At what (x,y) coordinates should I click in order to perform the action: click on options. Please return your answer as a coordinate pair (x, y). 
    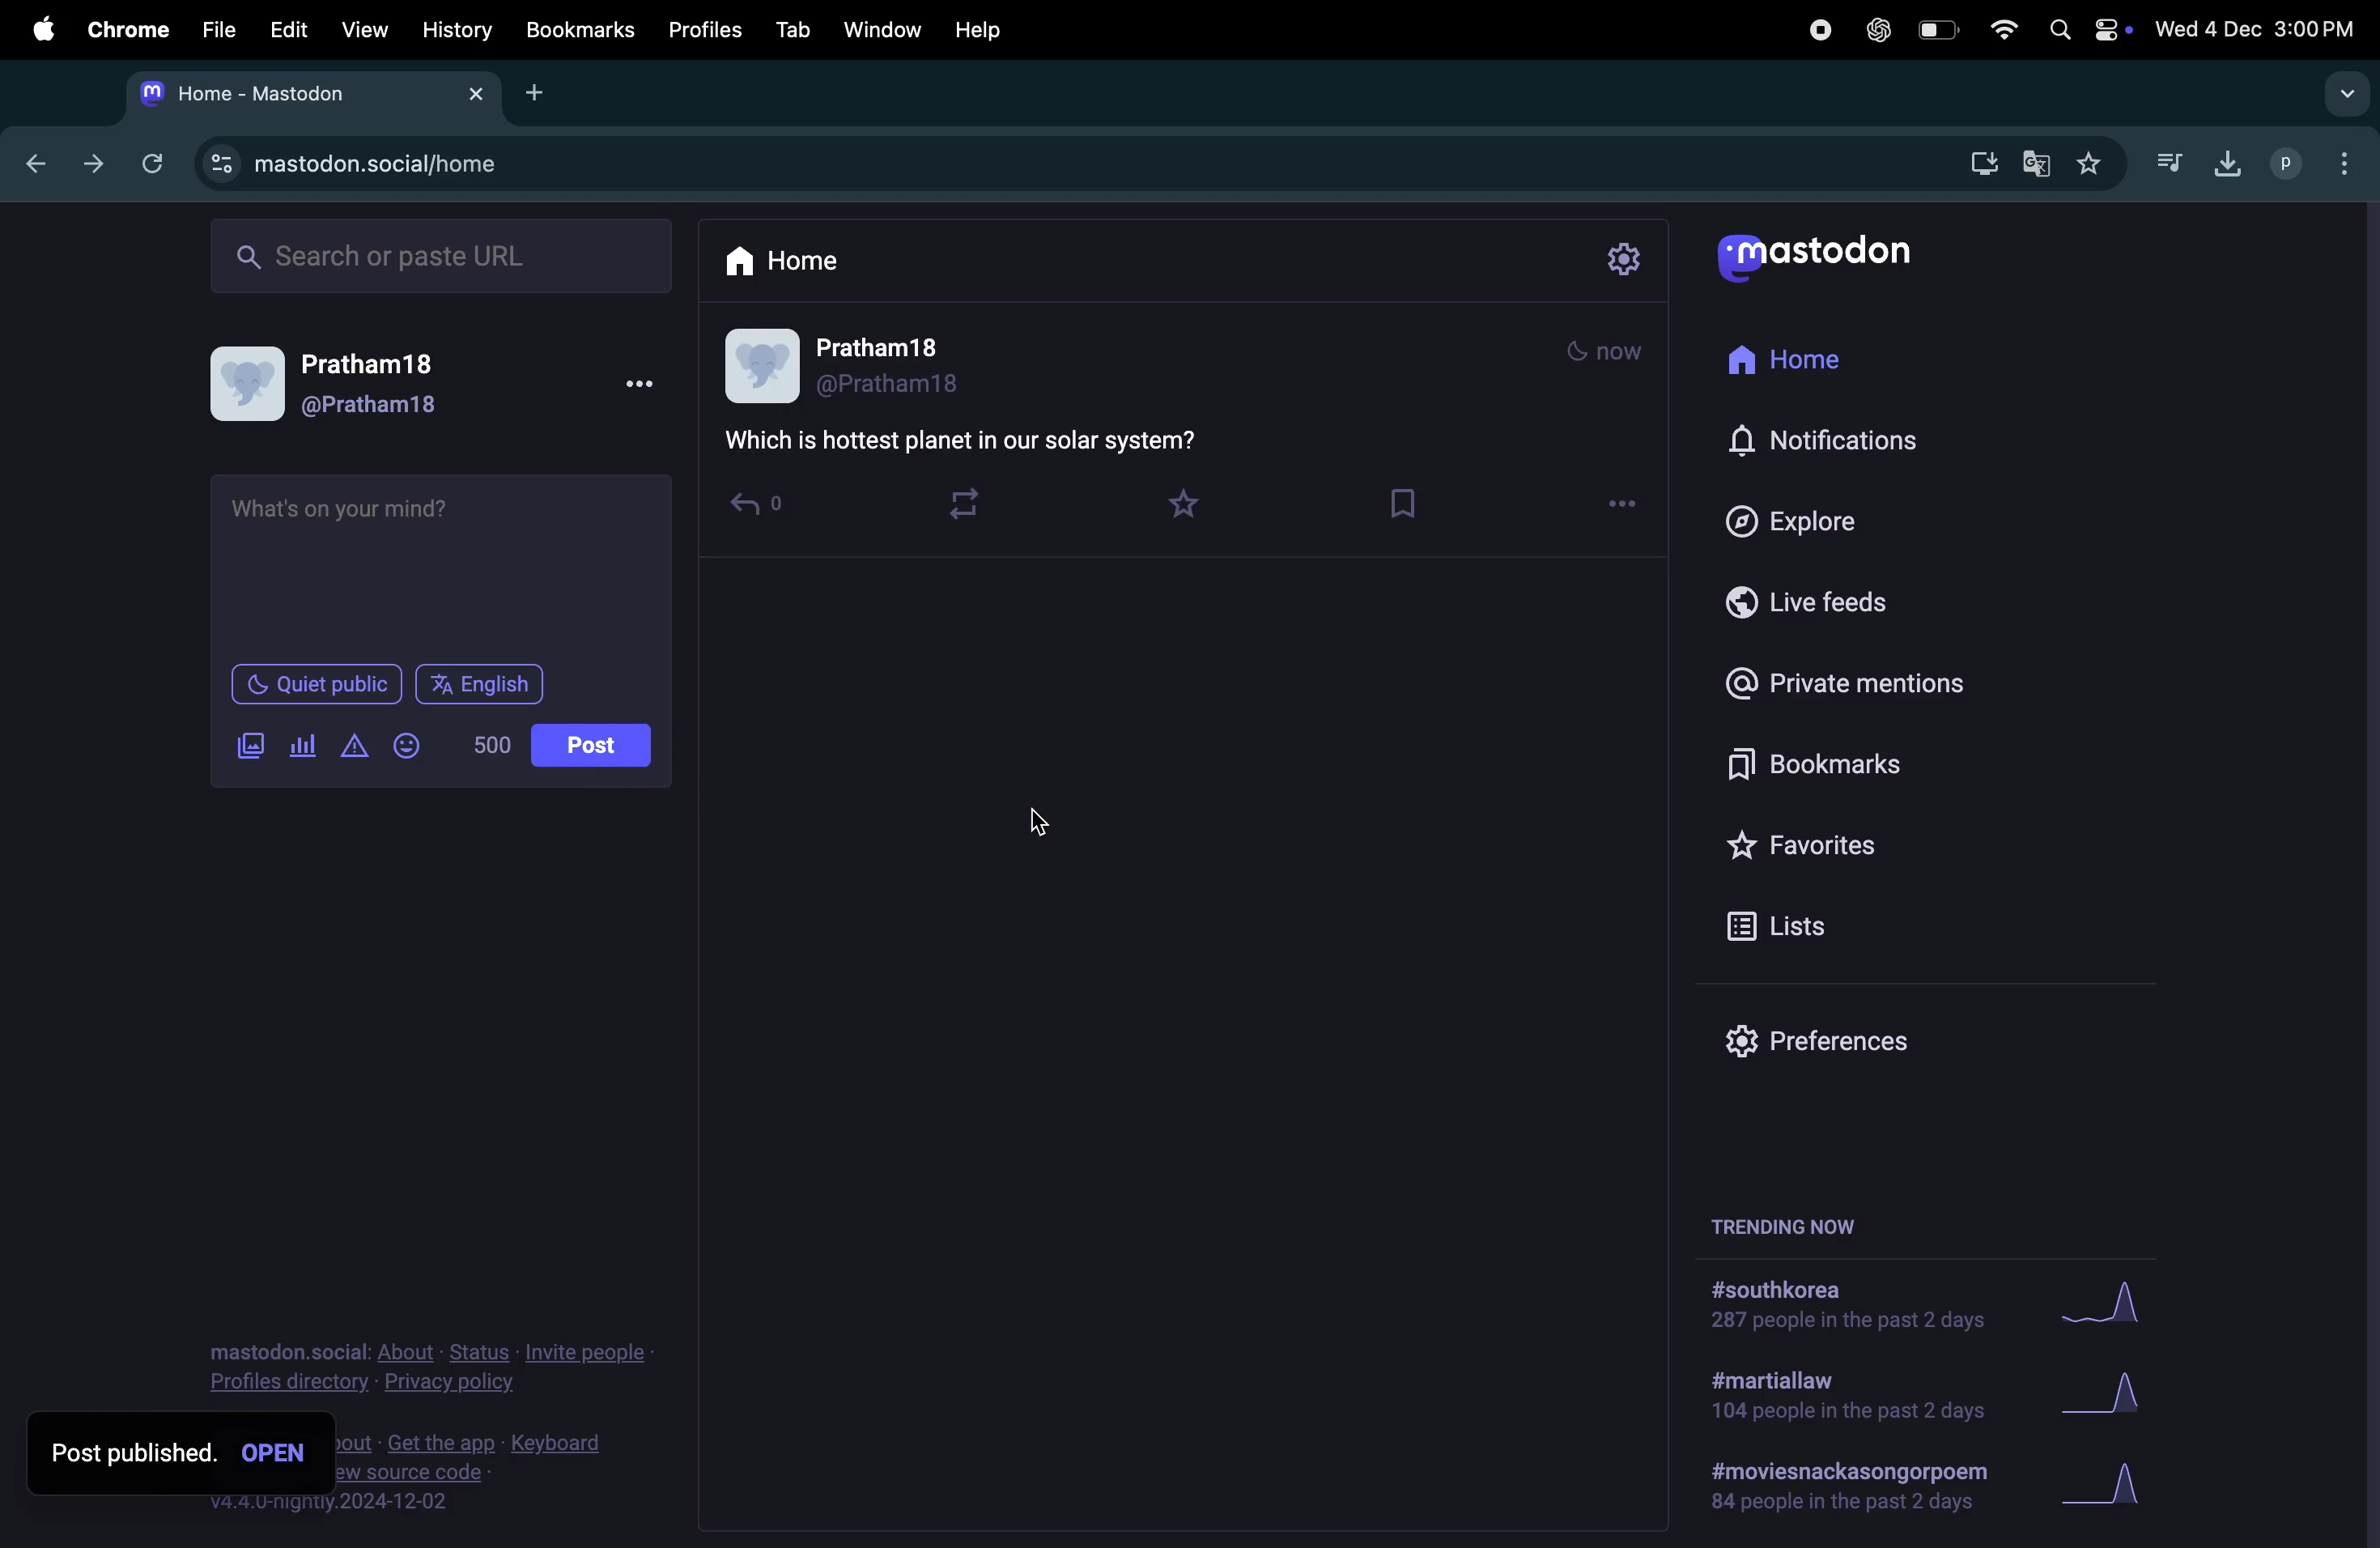
    Looking at the image, I should click on (1629, 503).